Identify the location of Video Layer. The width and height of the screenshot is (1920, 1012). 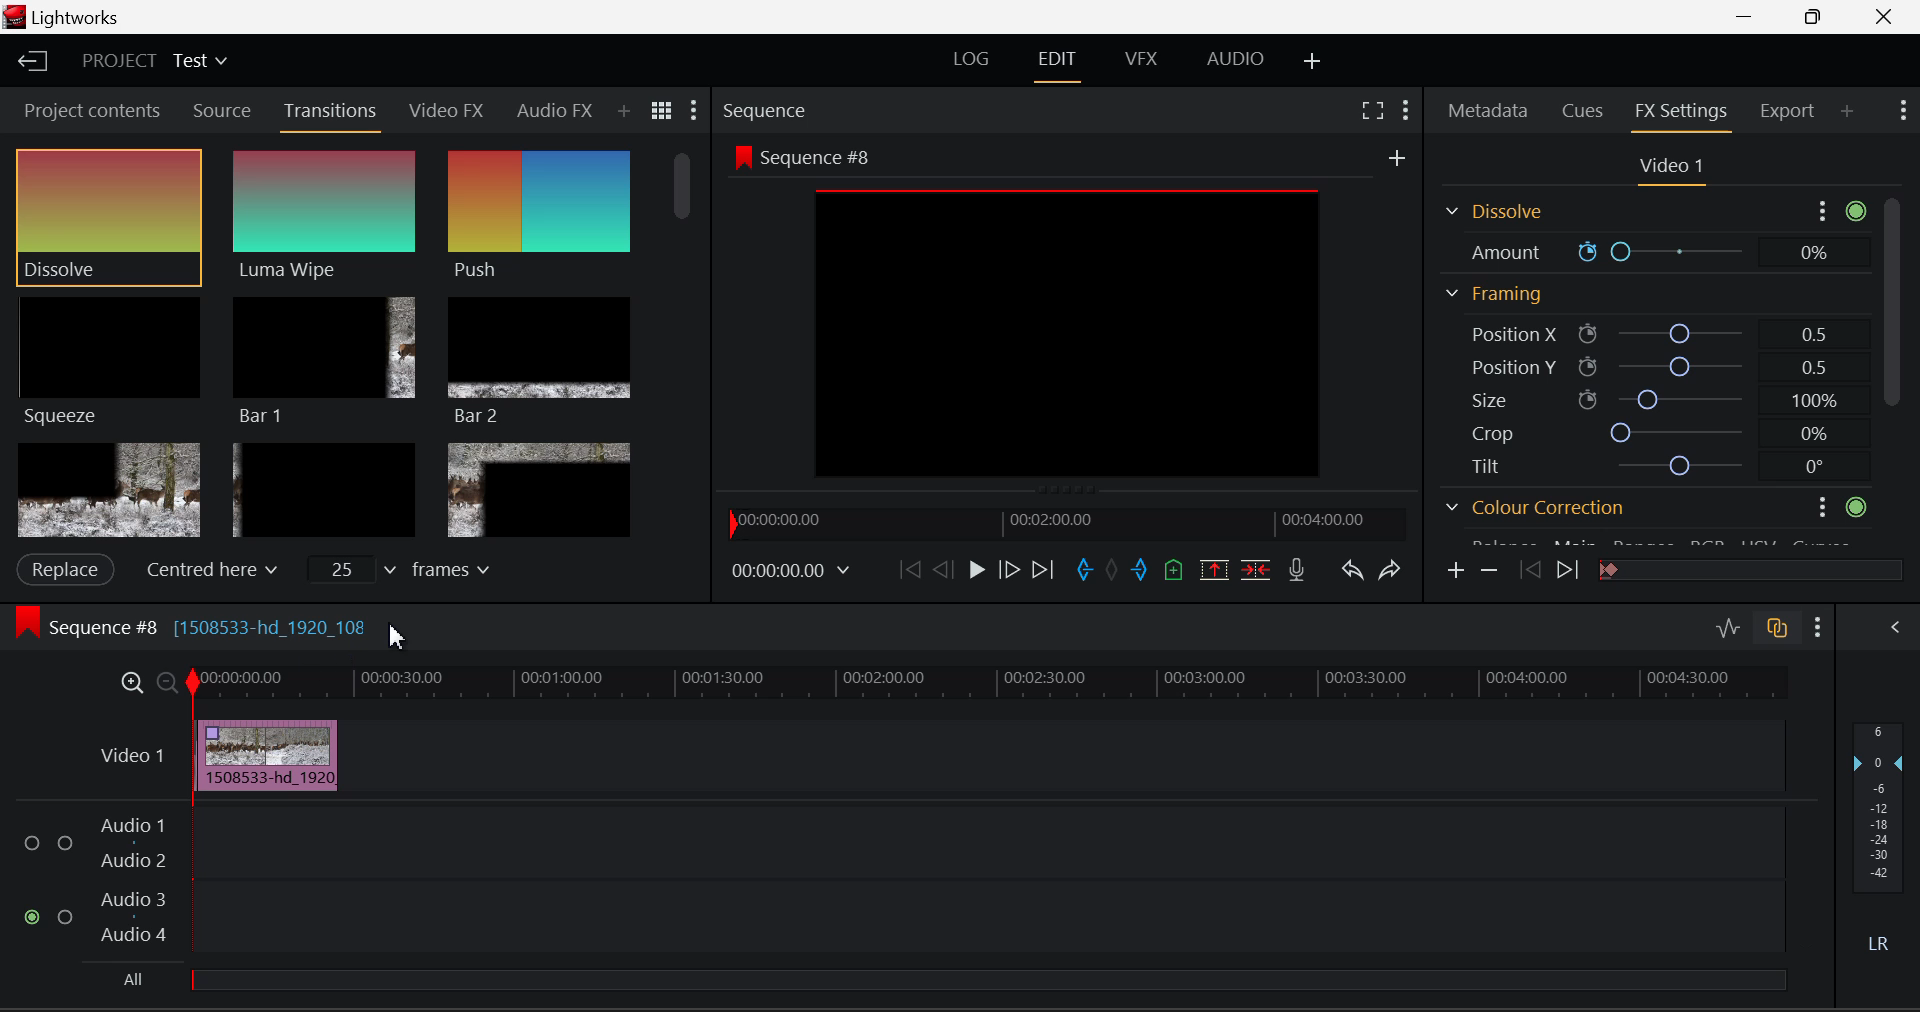
(133, 755).